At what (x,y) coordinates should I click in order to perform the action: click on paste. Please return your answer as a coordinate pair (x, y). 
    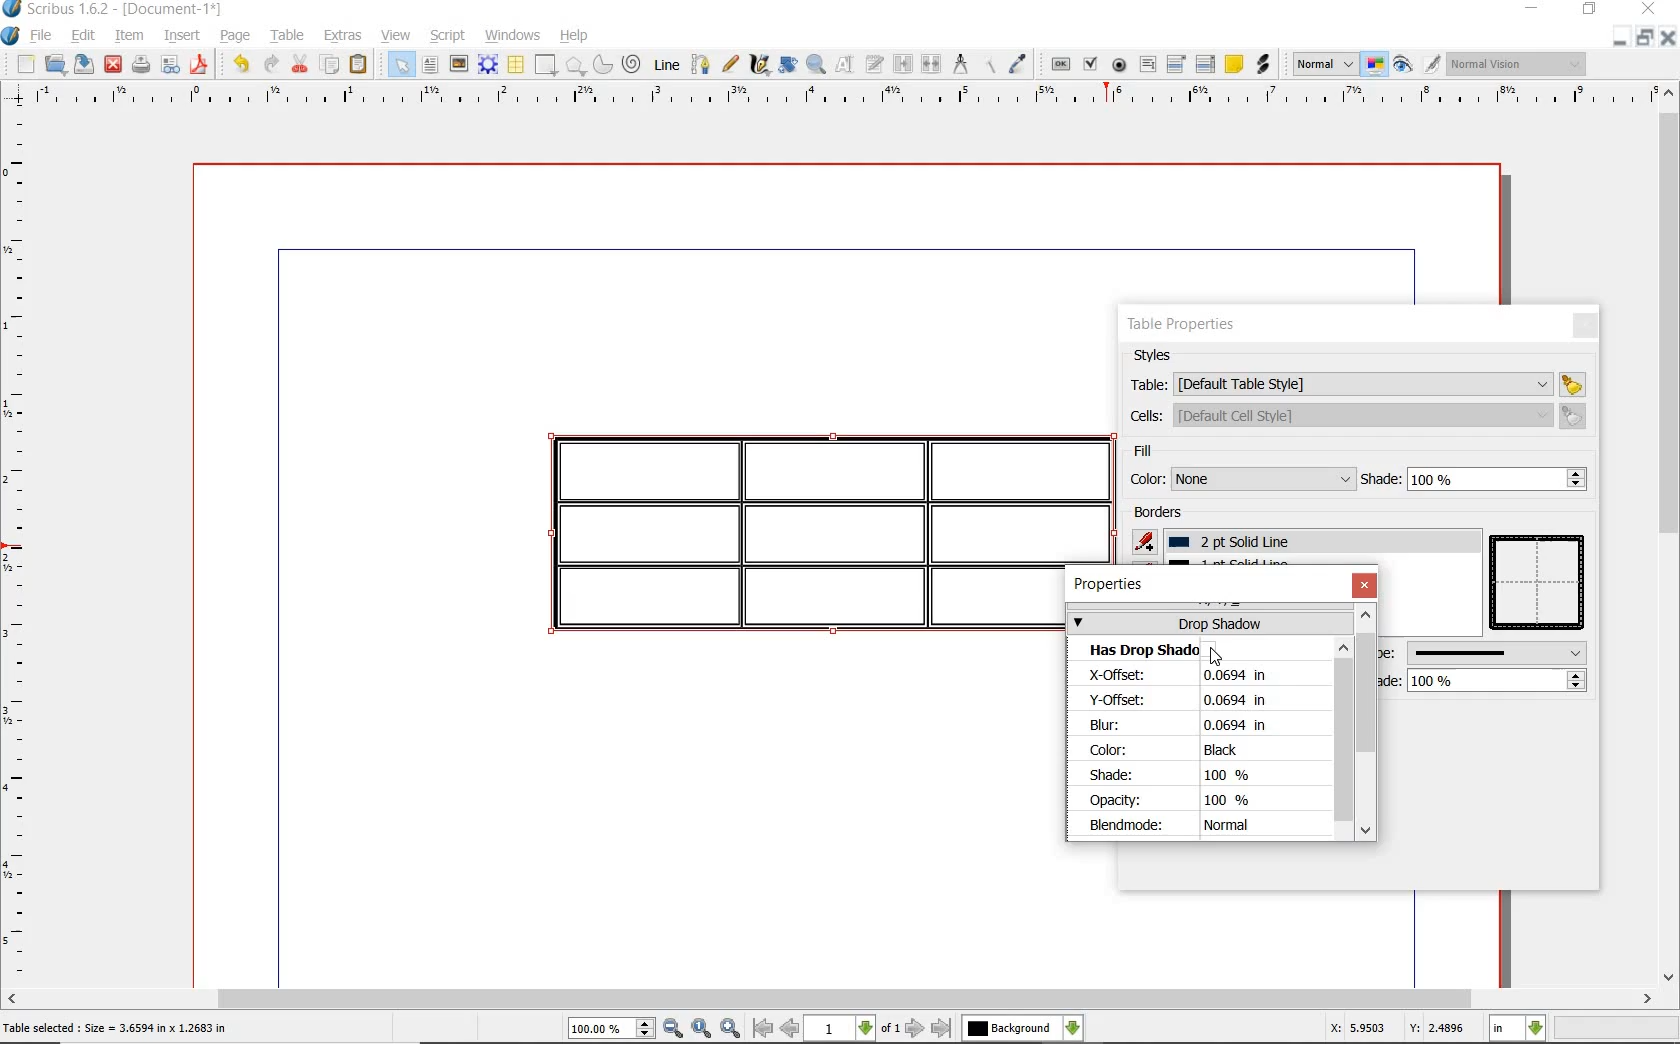
    Looking at the image, I should click on (360, 64).